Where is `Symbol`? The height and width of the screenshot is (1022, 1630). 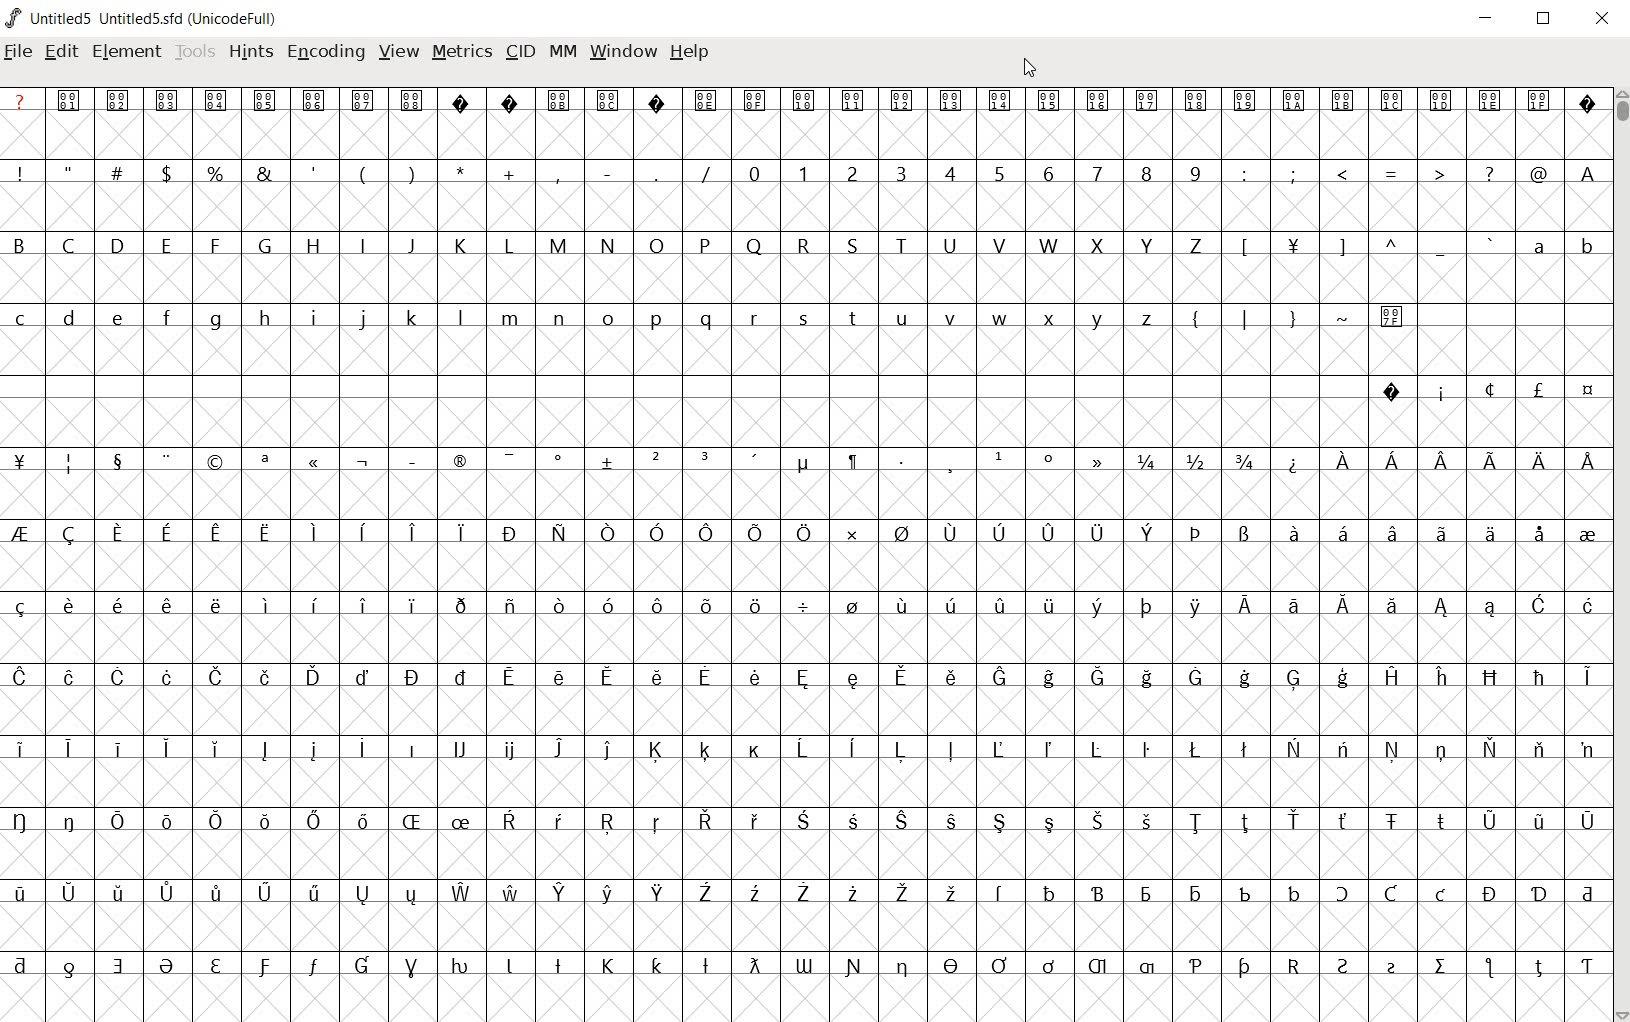
Symbol is located at coordinates (462, 675).